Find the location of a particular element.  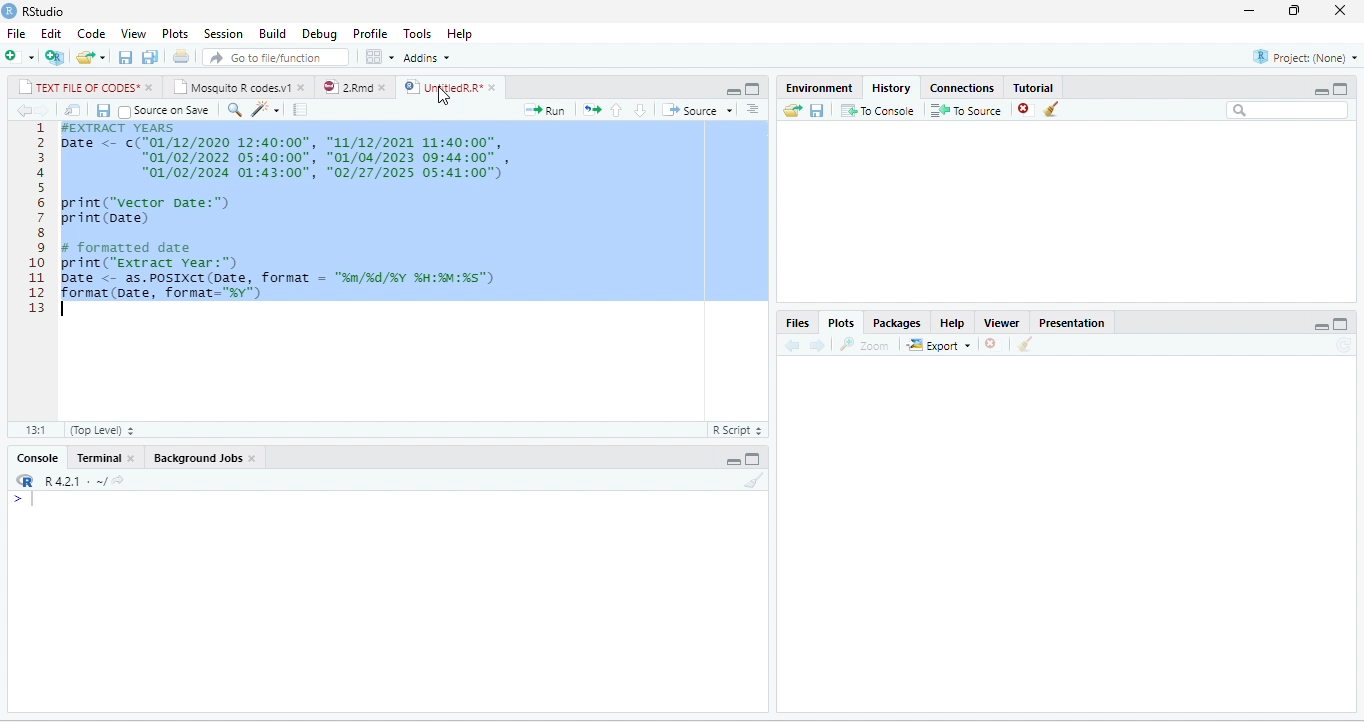

Edit is located at coordinates (51, 34).